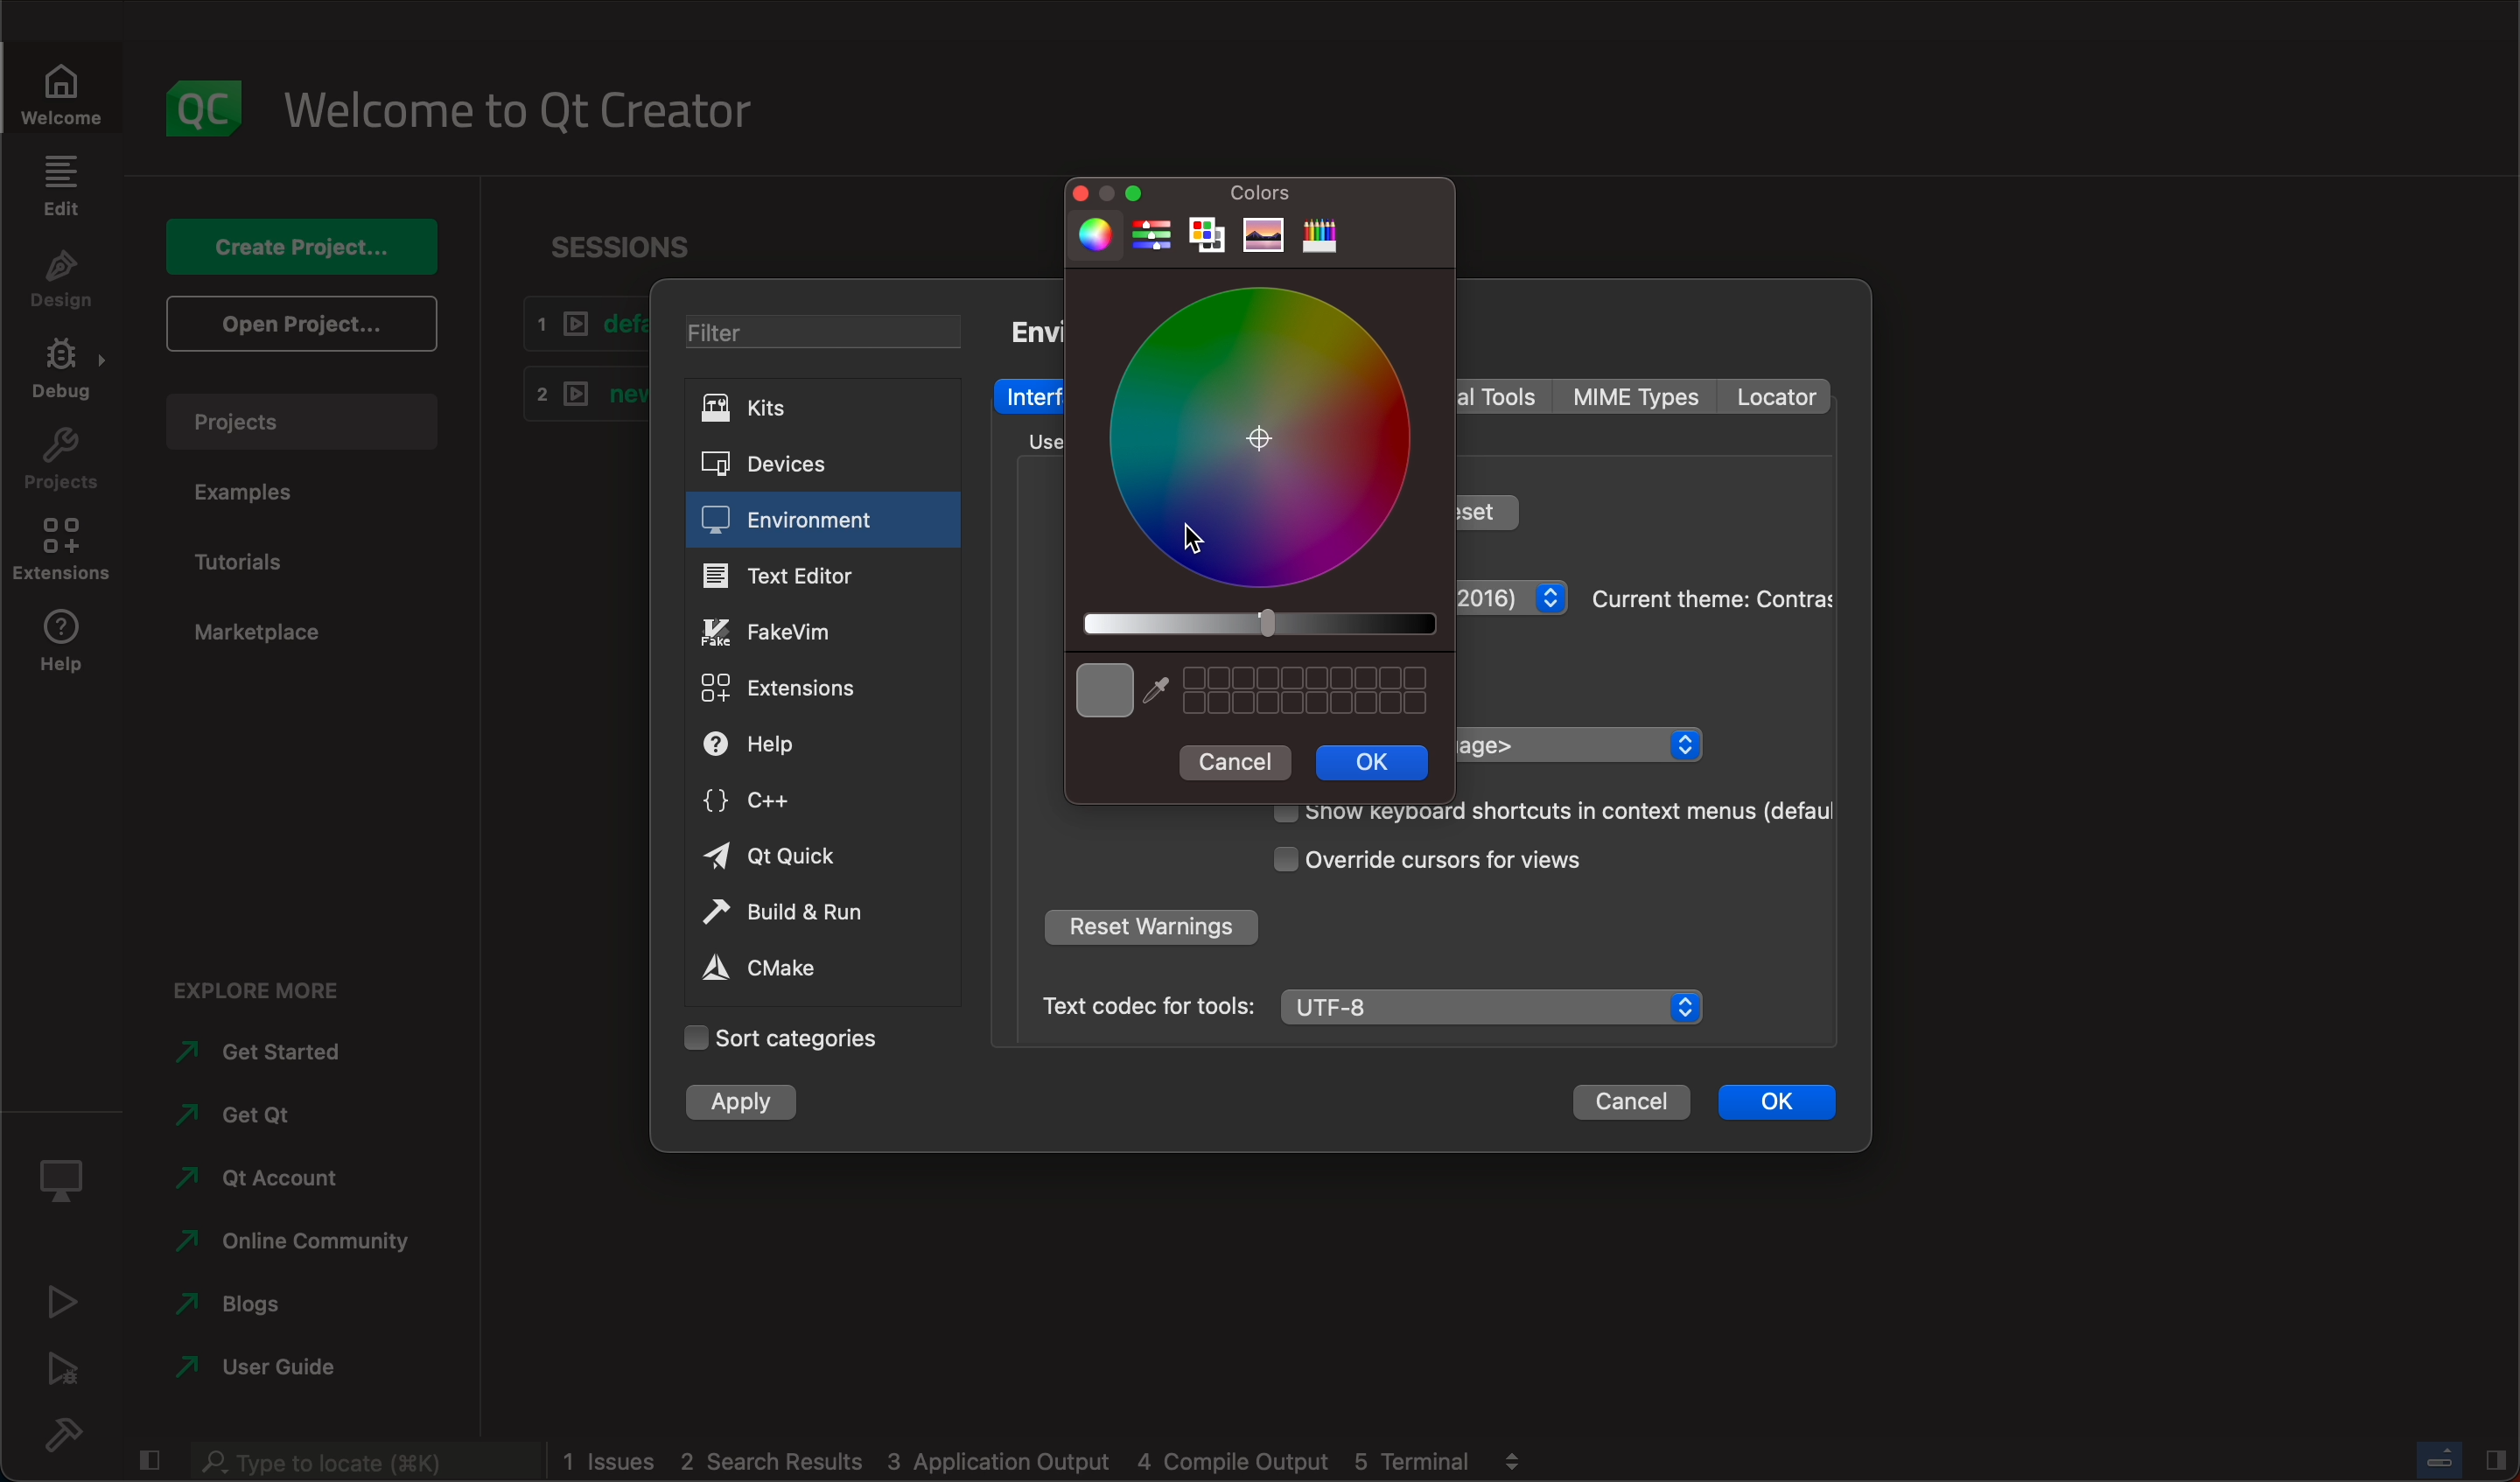  I want to click on shade, so click(1256, 623).